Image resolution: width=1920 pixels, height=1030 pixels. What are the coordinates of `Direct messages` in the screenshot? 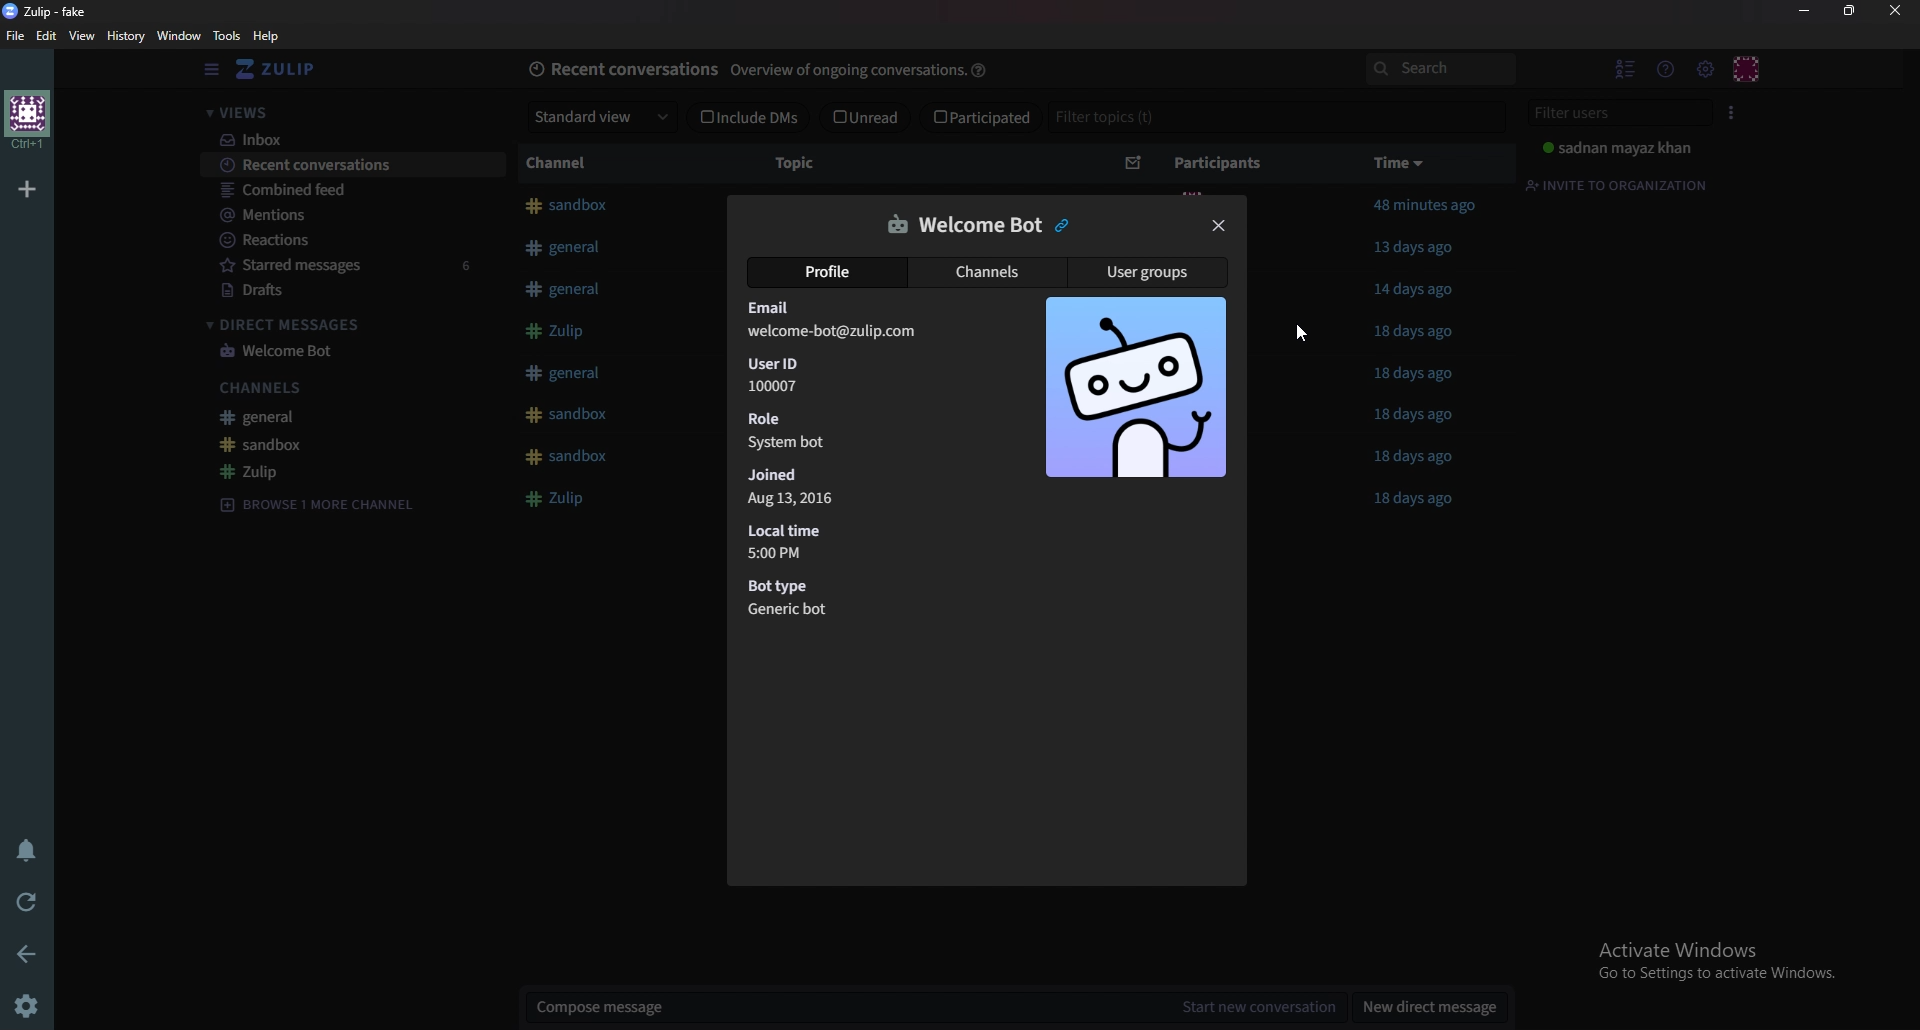 It's located at (347, 324).